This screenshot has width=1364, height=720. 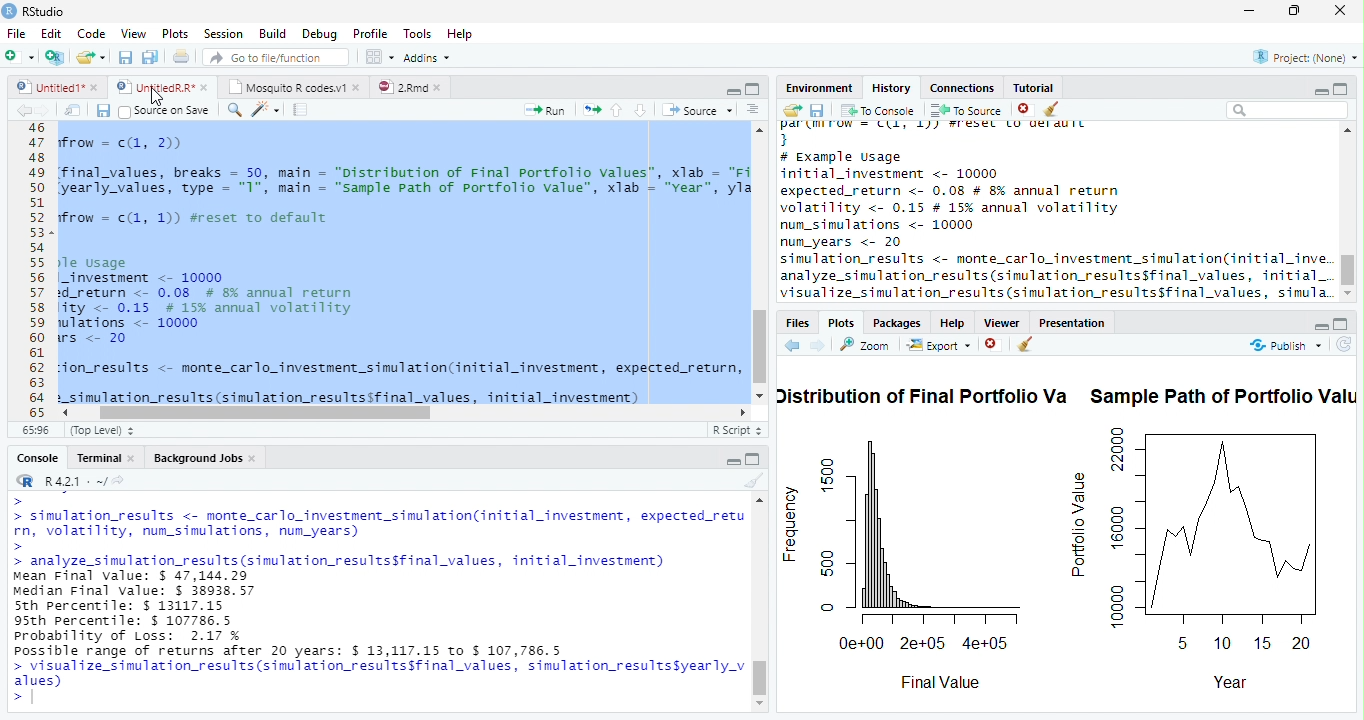 I want to click on Untited1*, so click(x=55, y=86).